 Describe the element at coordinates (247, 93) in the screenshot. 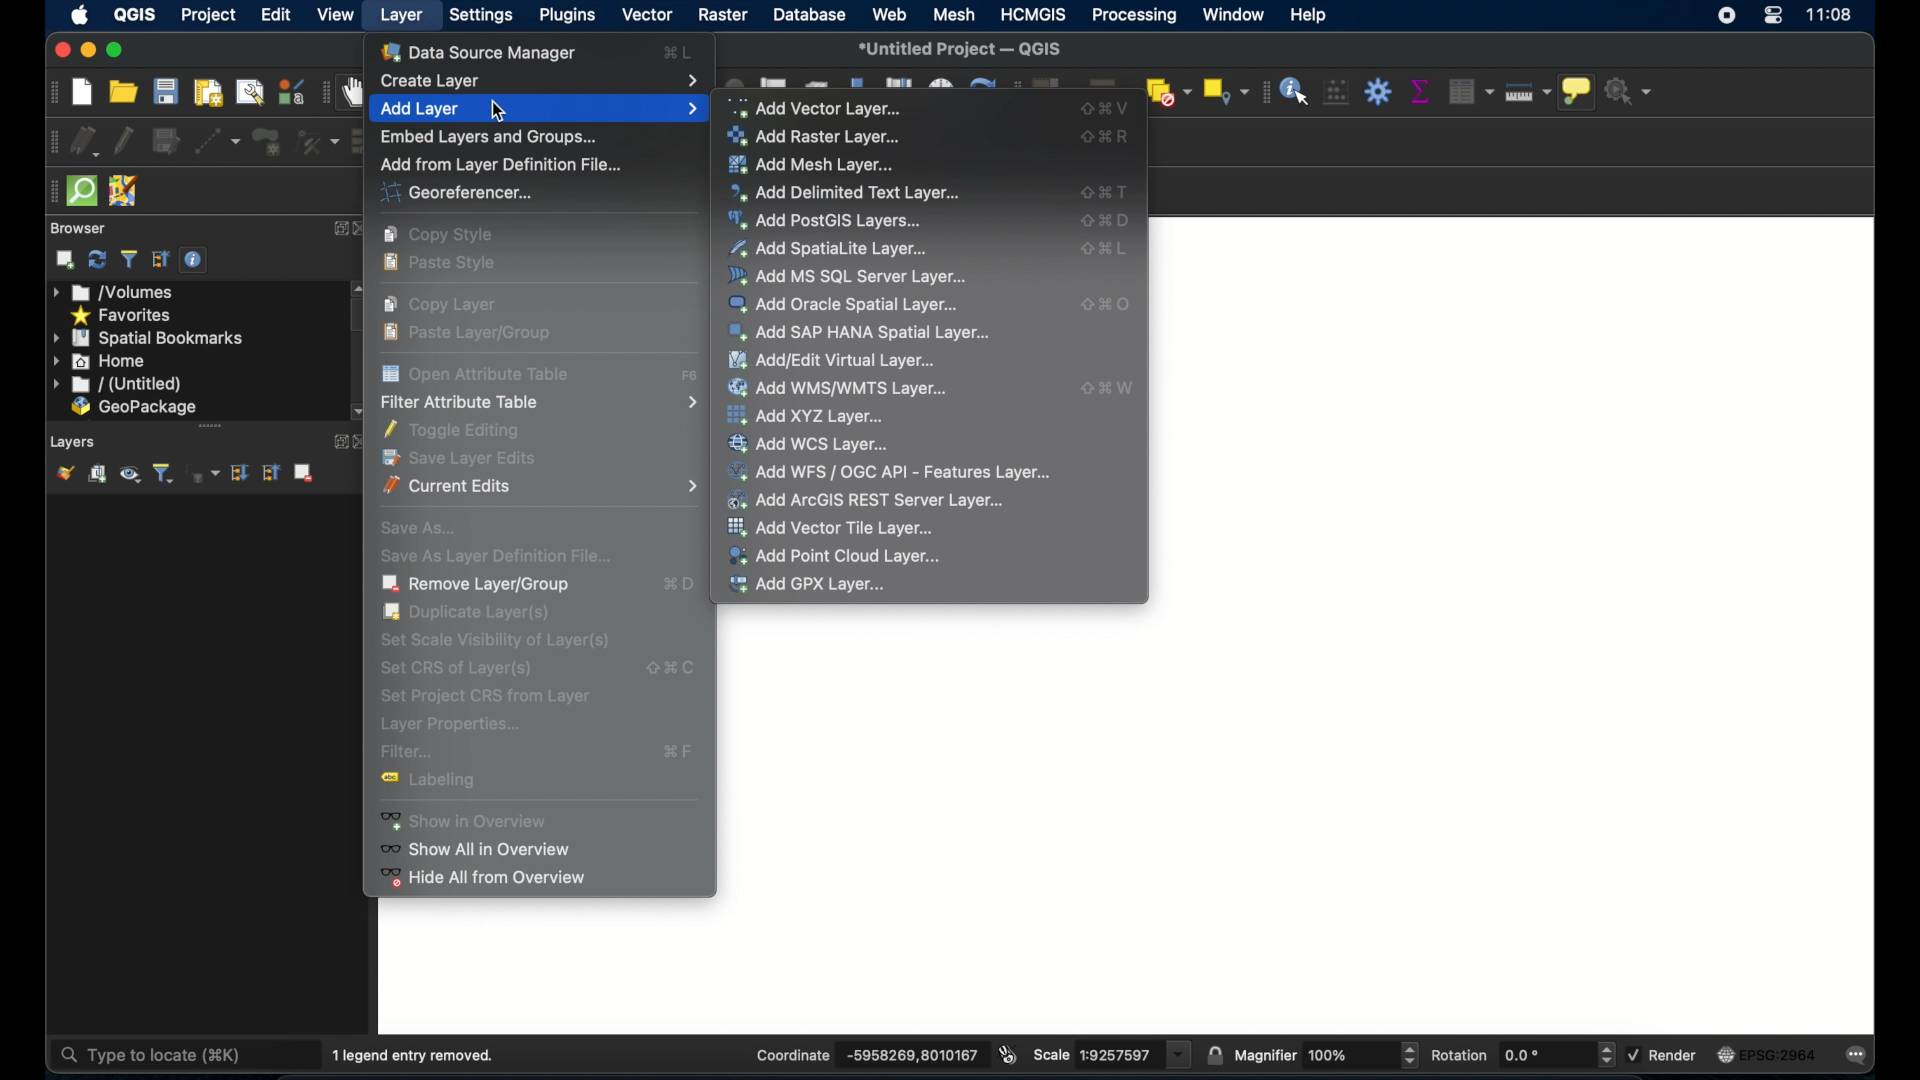

I see `show layout manager` at that location.